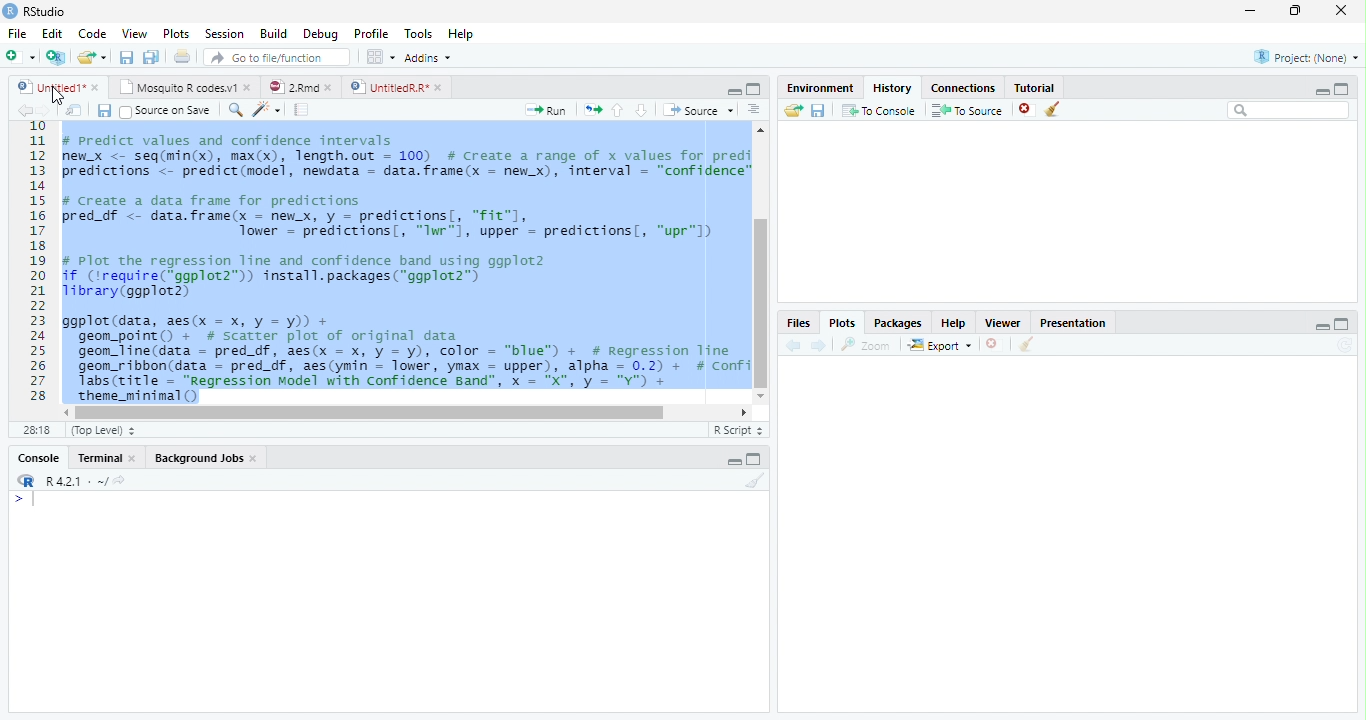 The width and height of the screenshot is (1366, 720). I want to click on Profile, so click(372, 34).